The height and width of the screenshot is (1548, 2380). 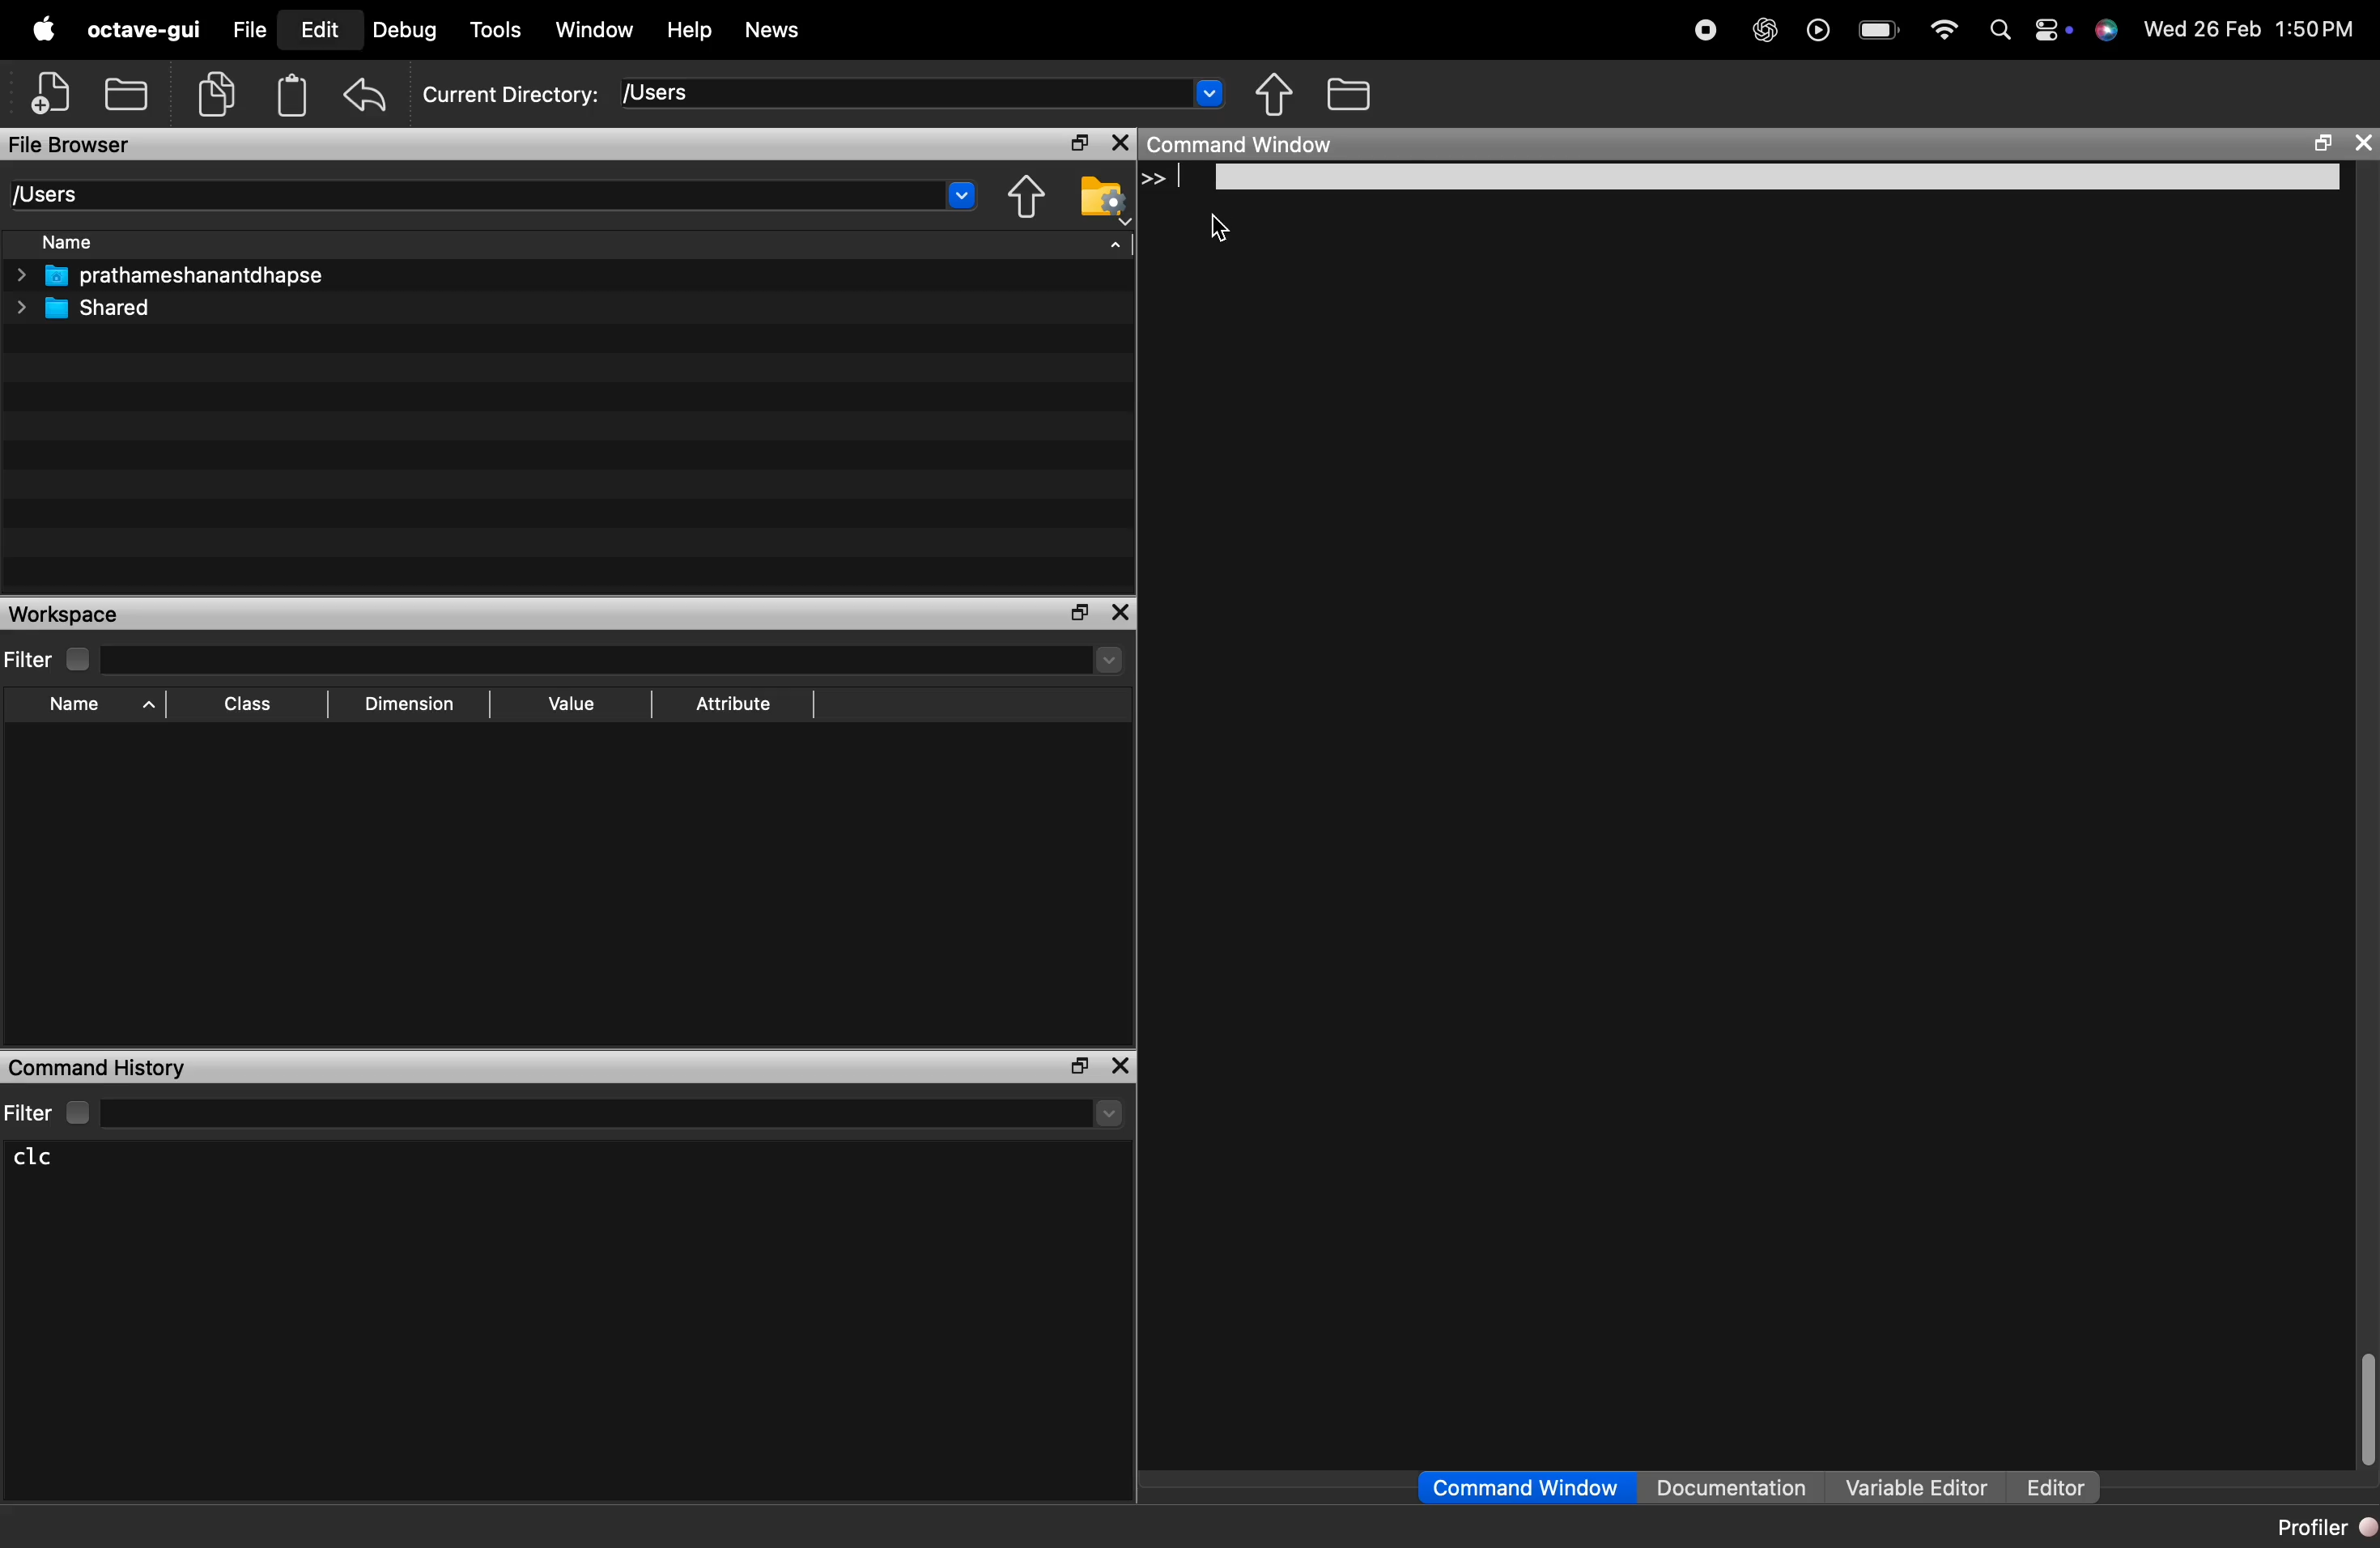 I want to click on open an existing file in directory, so click(x=131, y=93).